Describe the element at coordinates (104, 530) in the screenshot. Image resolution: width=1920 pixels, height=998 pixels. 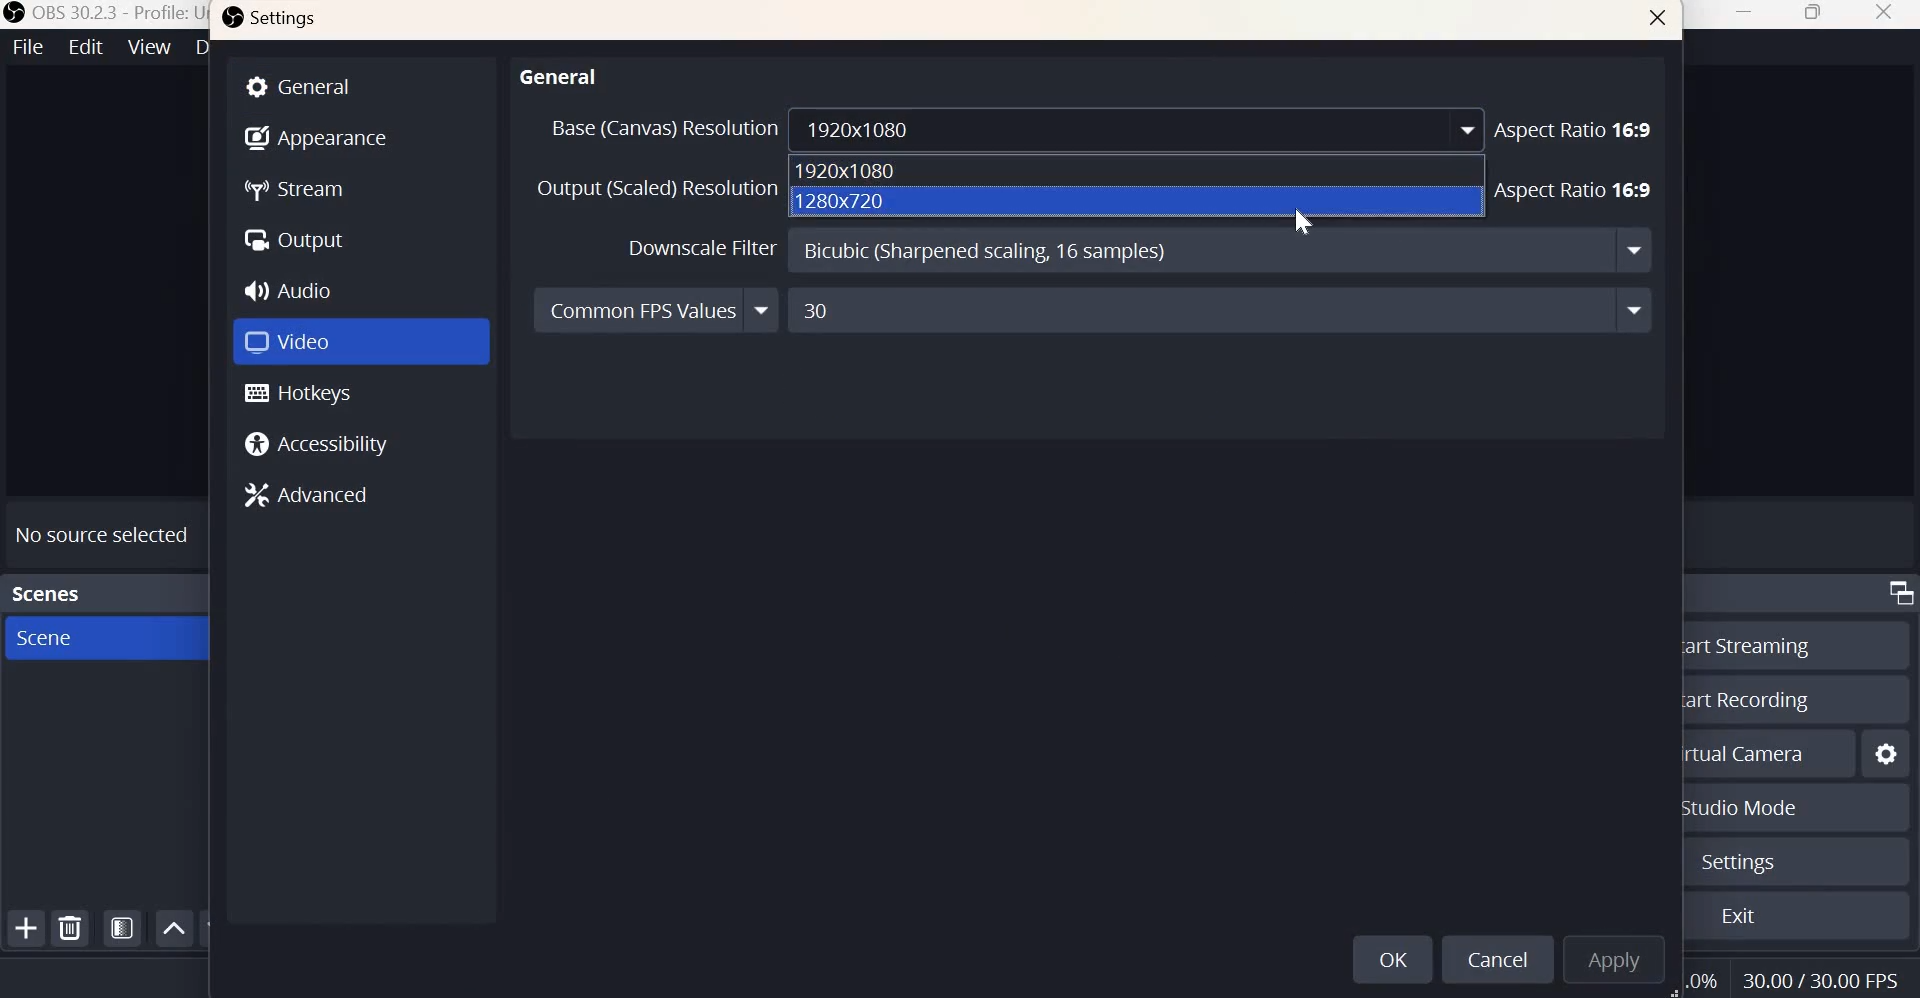
I see `No source selected` at that location.